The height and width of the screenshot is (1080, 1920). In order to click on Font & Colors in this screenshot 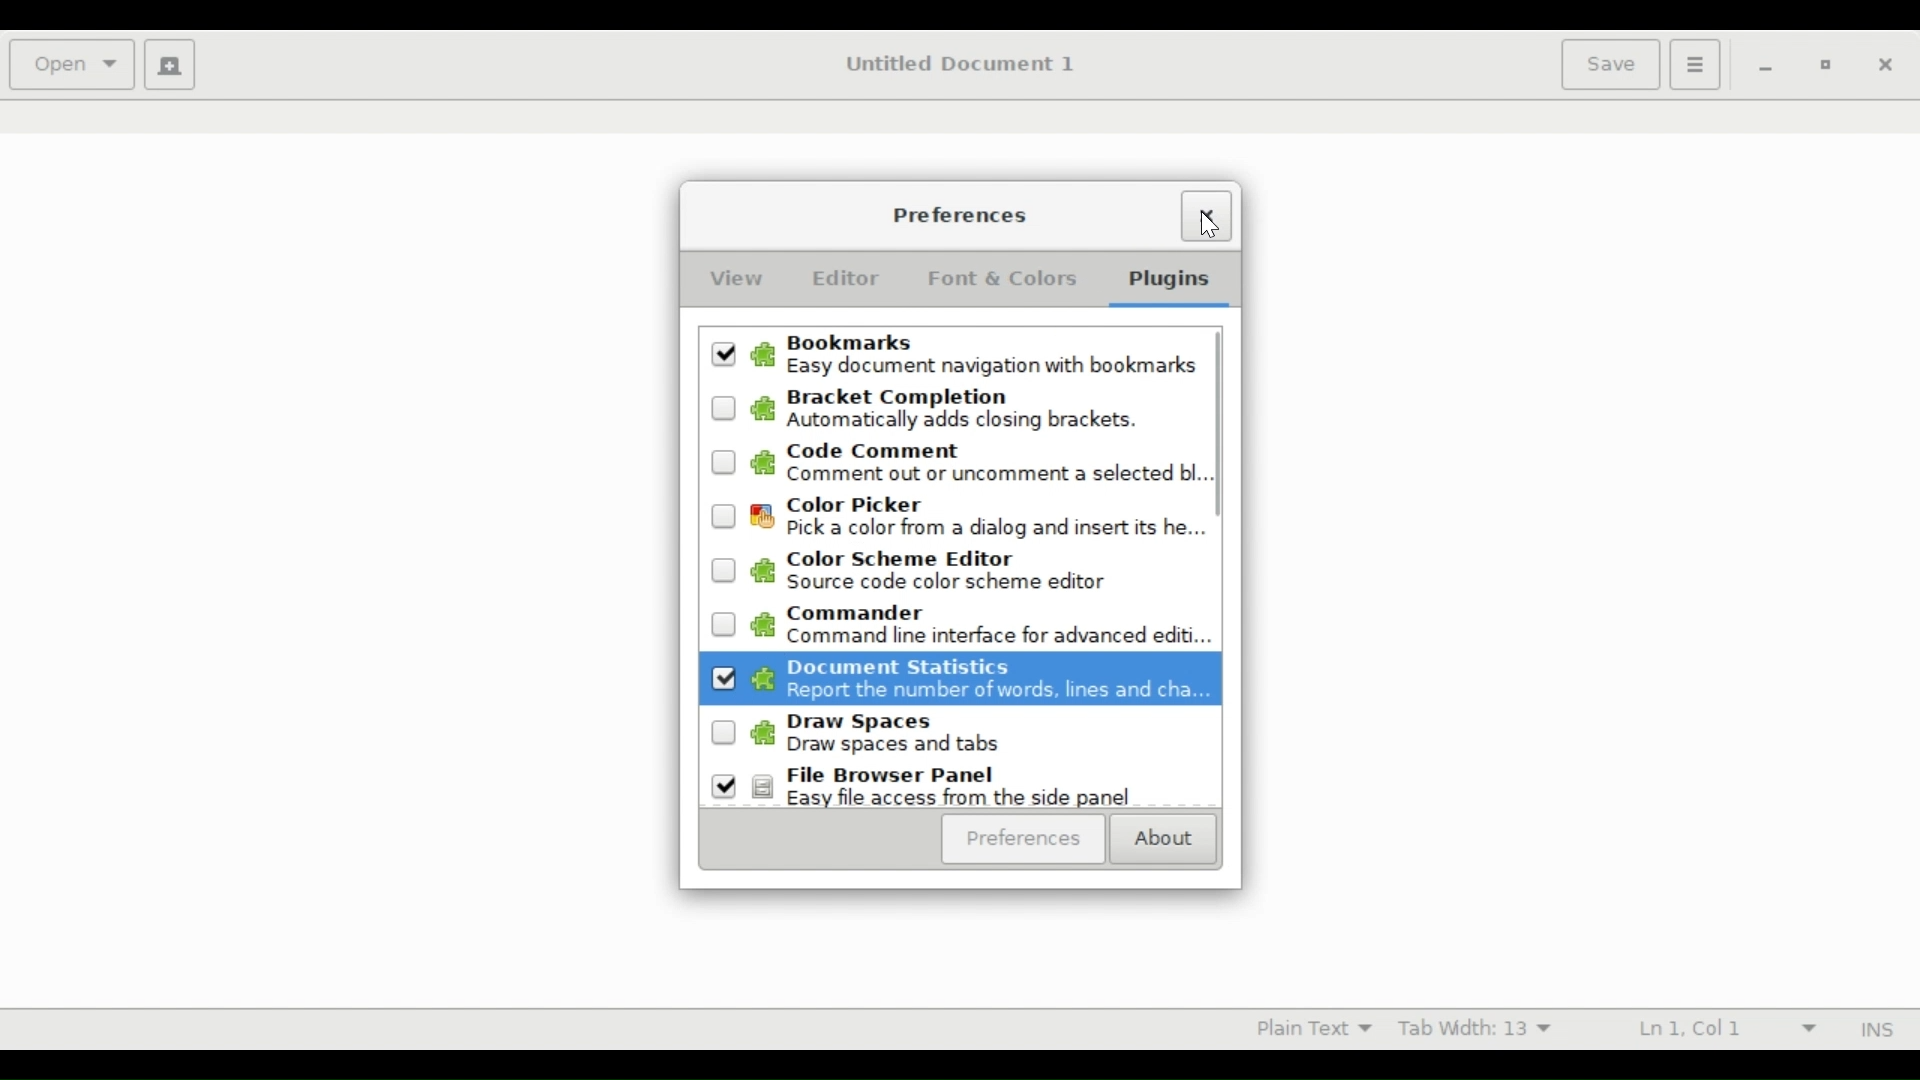, I will do `click(1005, 279)`.